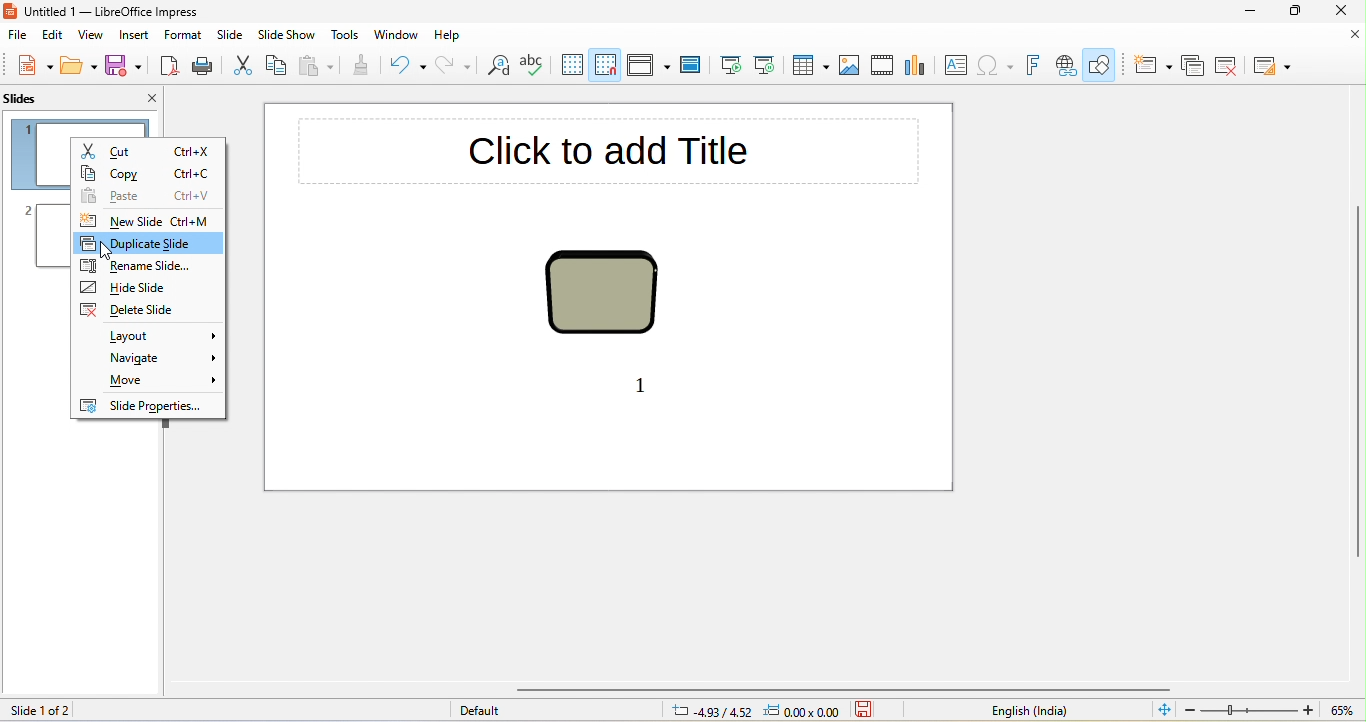 This screenshot has height=722, width=1366. I want to click on slides, so click(44, 98).